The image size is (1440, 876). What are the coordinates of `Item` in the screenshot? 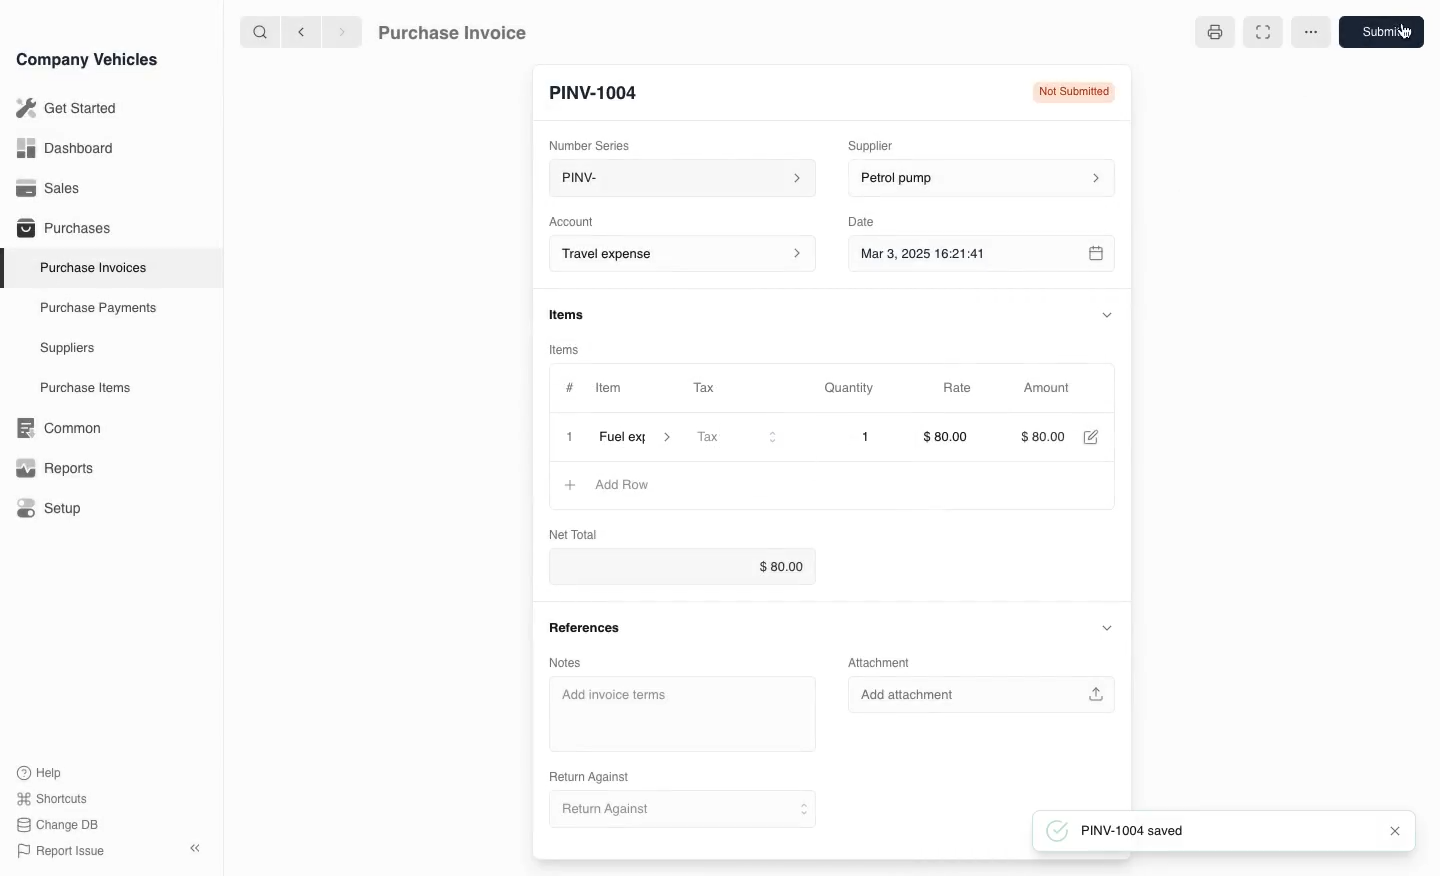 It's located at (607, 390).